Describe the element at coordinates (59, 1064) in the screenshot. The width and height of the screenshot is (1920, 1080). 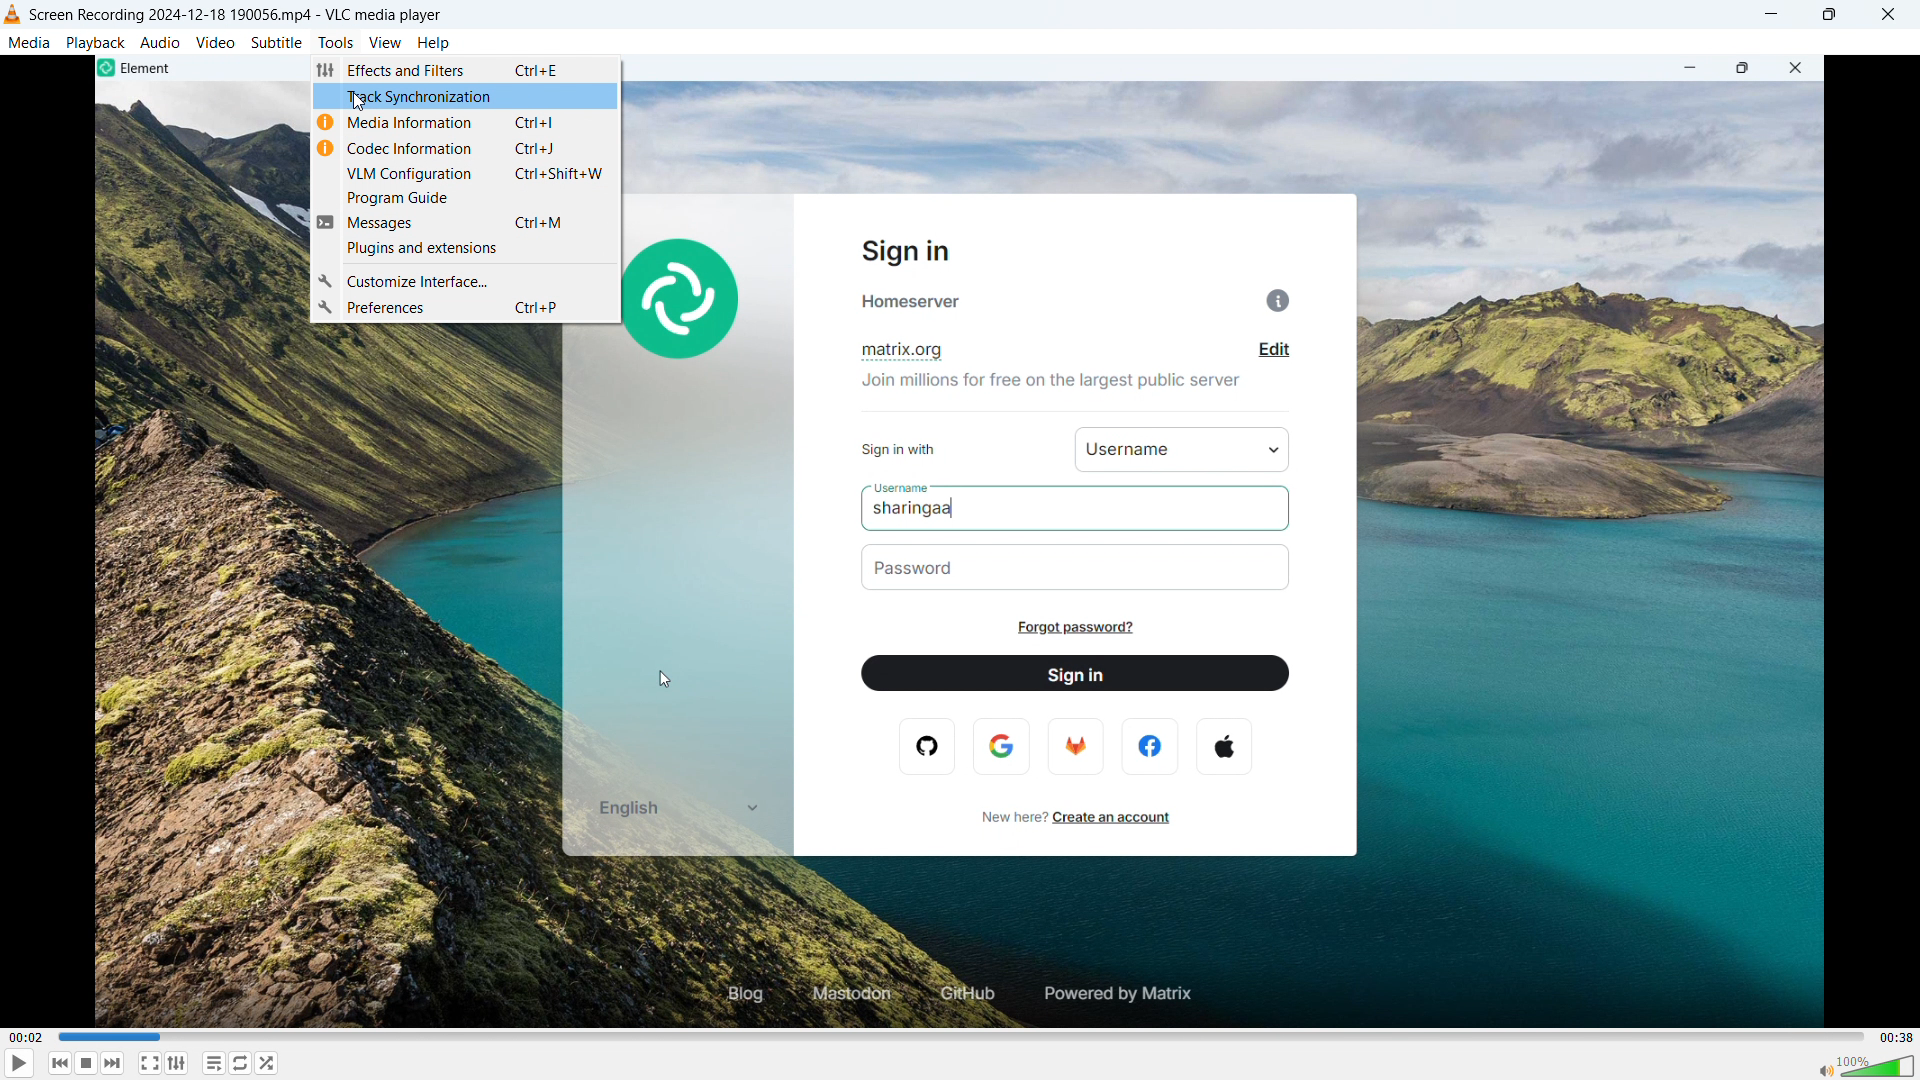
I see `backward or previous media` at that location.